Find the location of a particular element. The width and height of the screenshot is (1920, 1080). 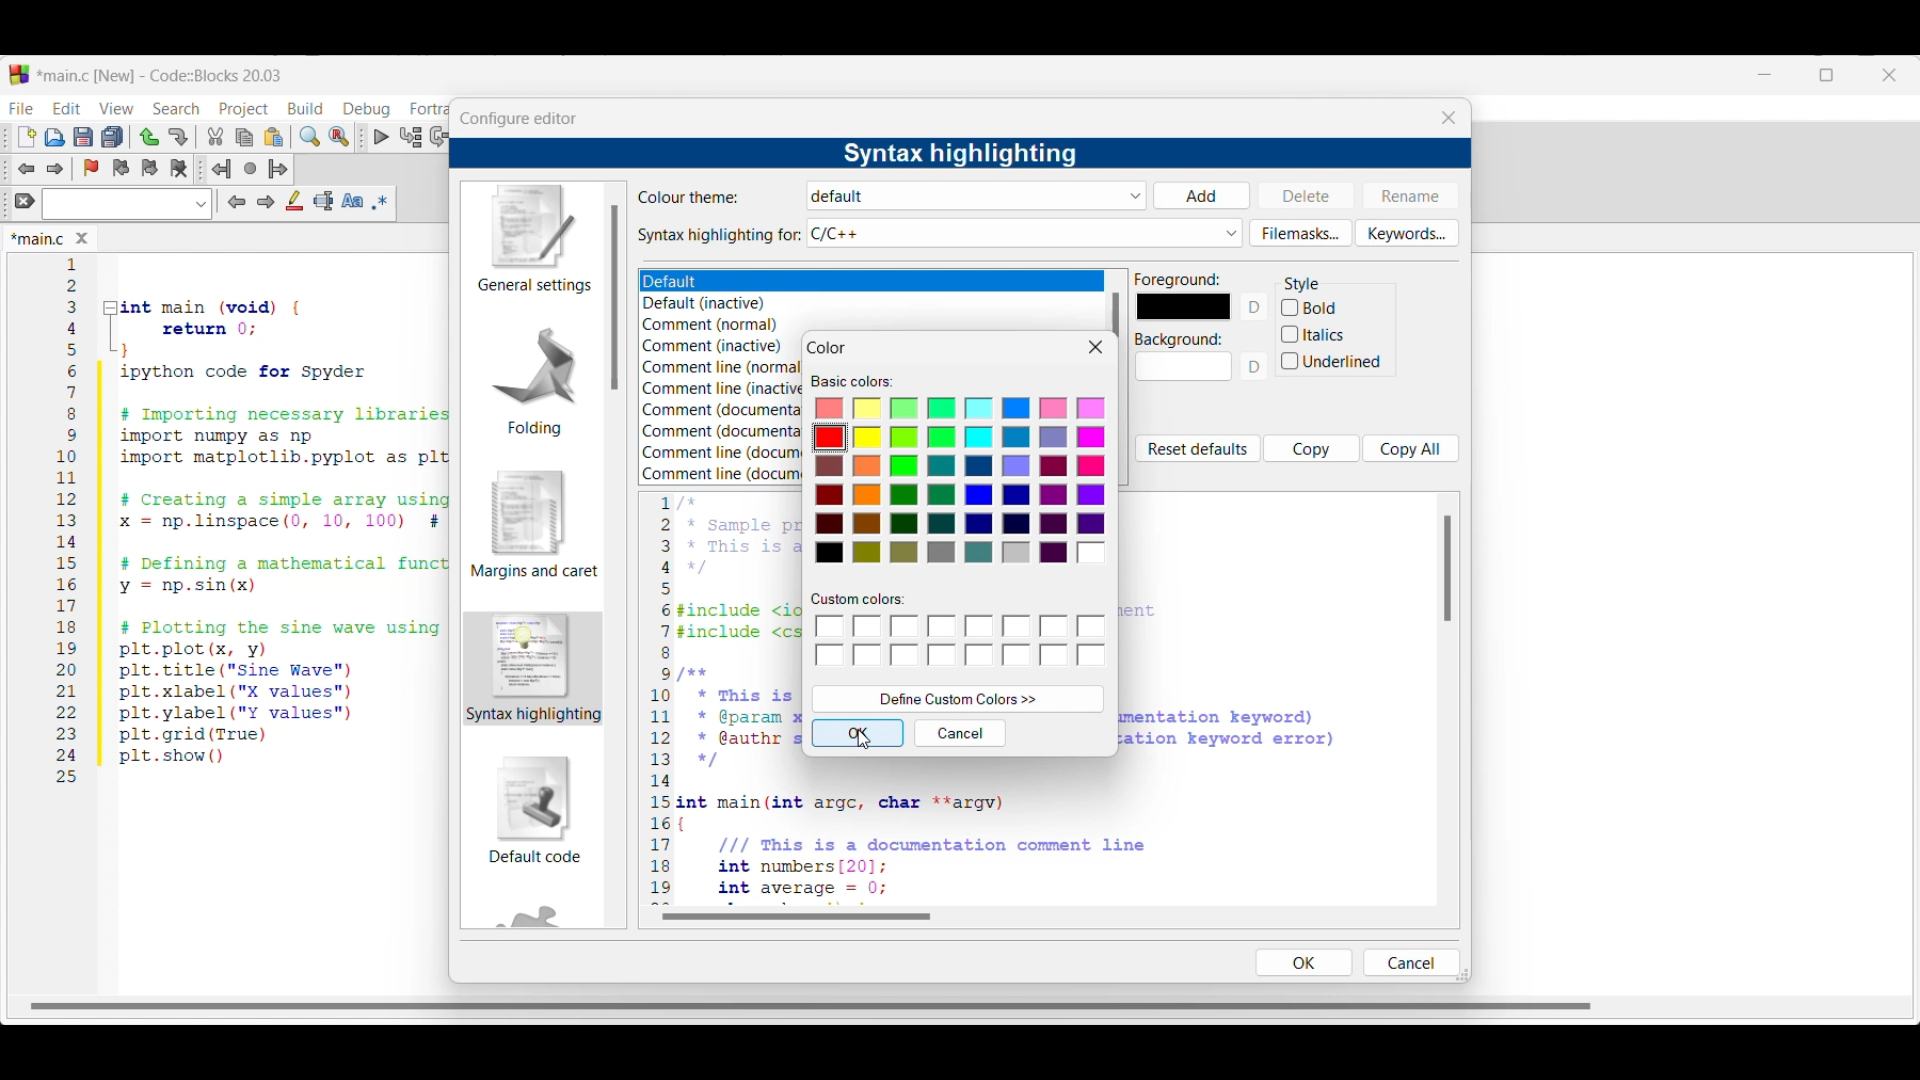

Define custom colors is located at coordinates (959, 699).